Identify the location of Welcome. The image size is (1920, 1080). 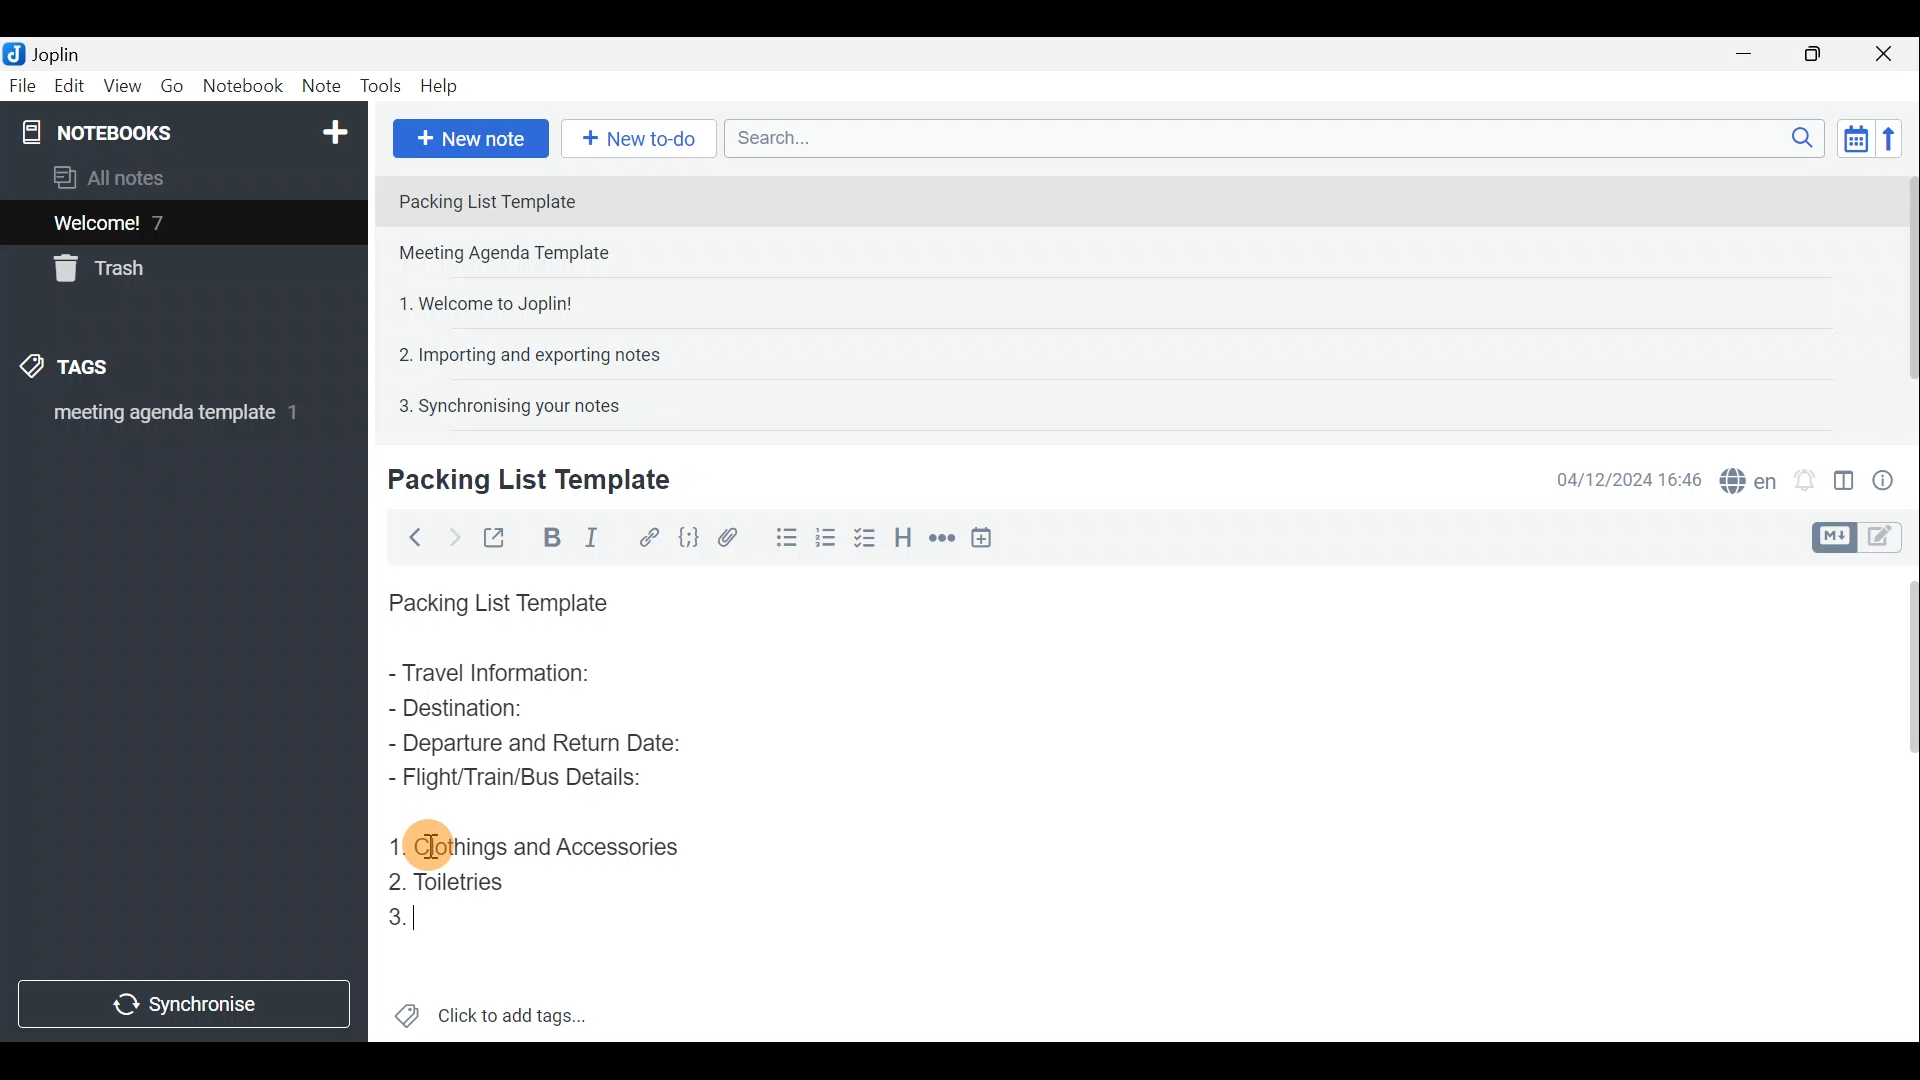
(153, 222).